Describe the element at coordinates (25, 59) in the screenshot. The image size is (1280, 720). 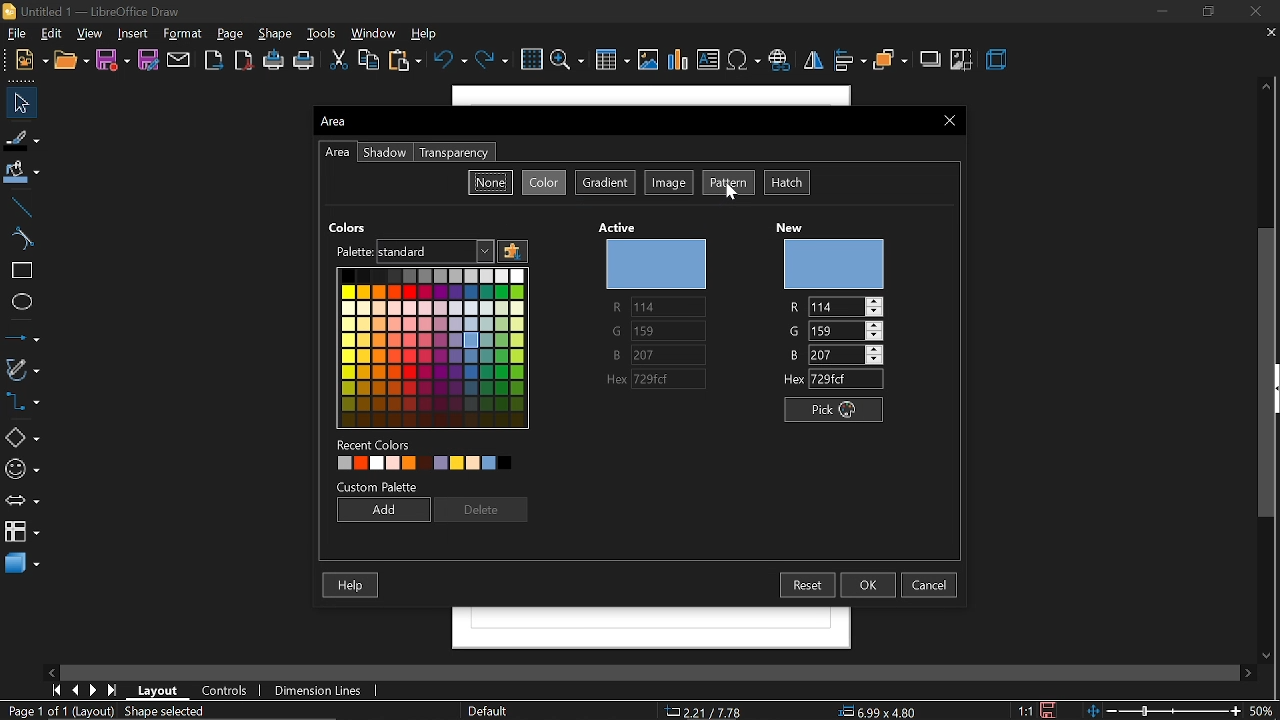
I see `New` at that location.